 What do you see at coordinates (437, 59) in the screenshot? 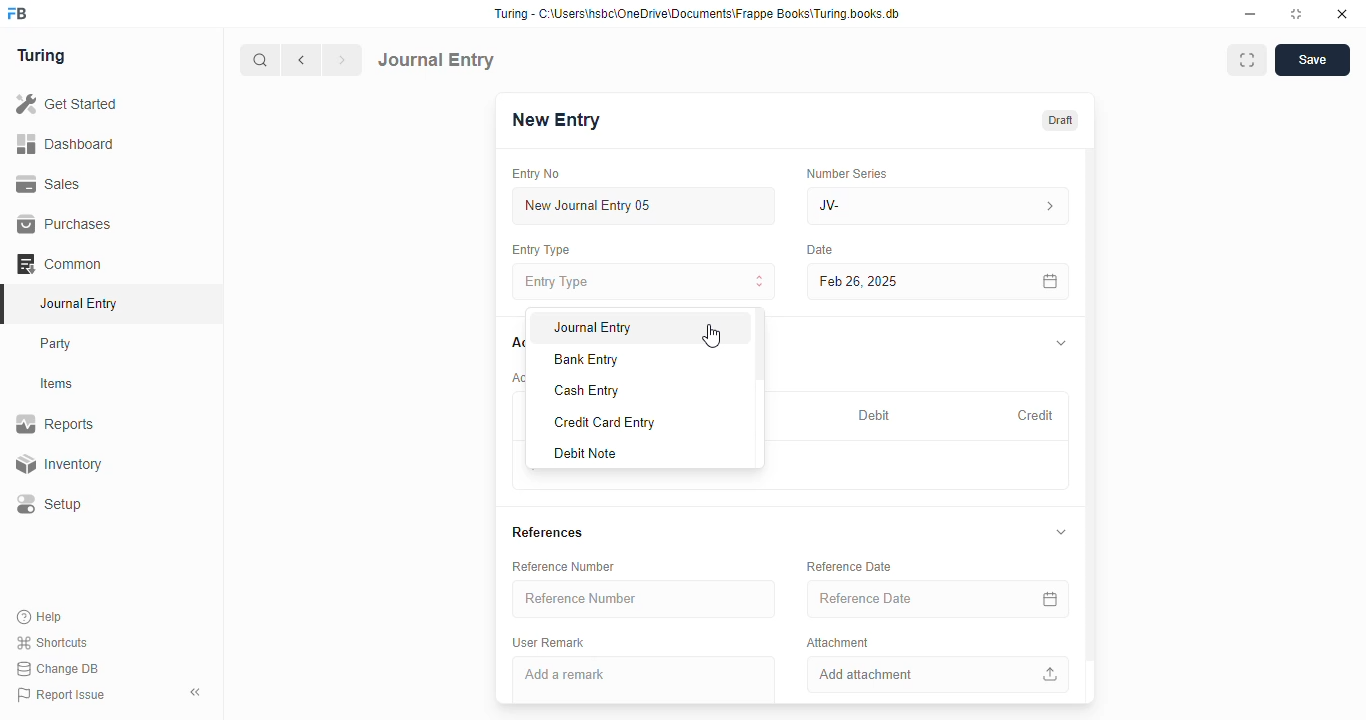
I see `journal entry` at bounding box center [437, 59].